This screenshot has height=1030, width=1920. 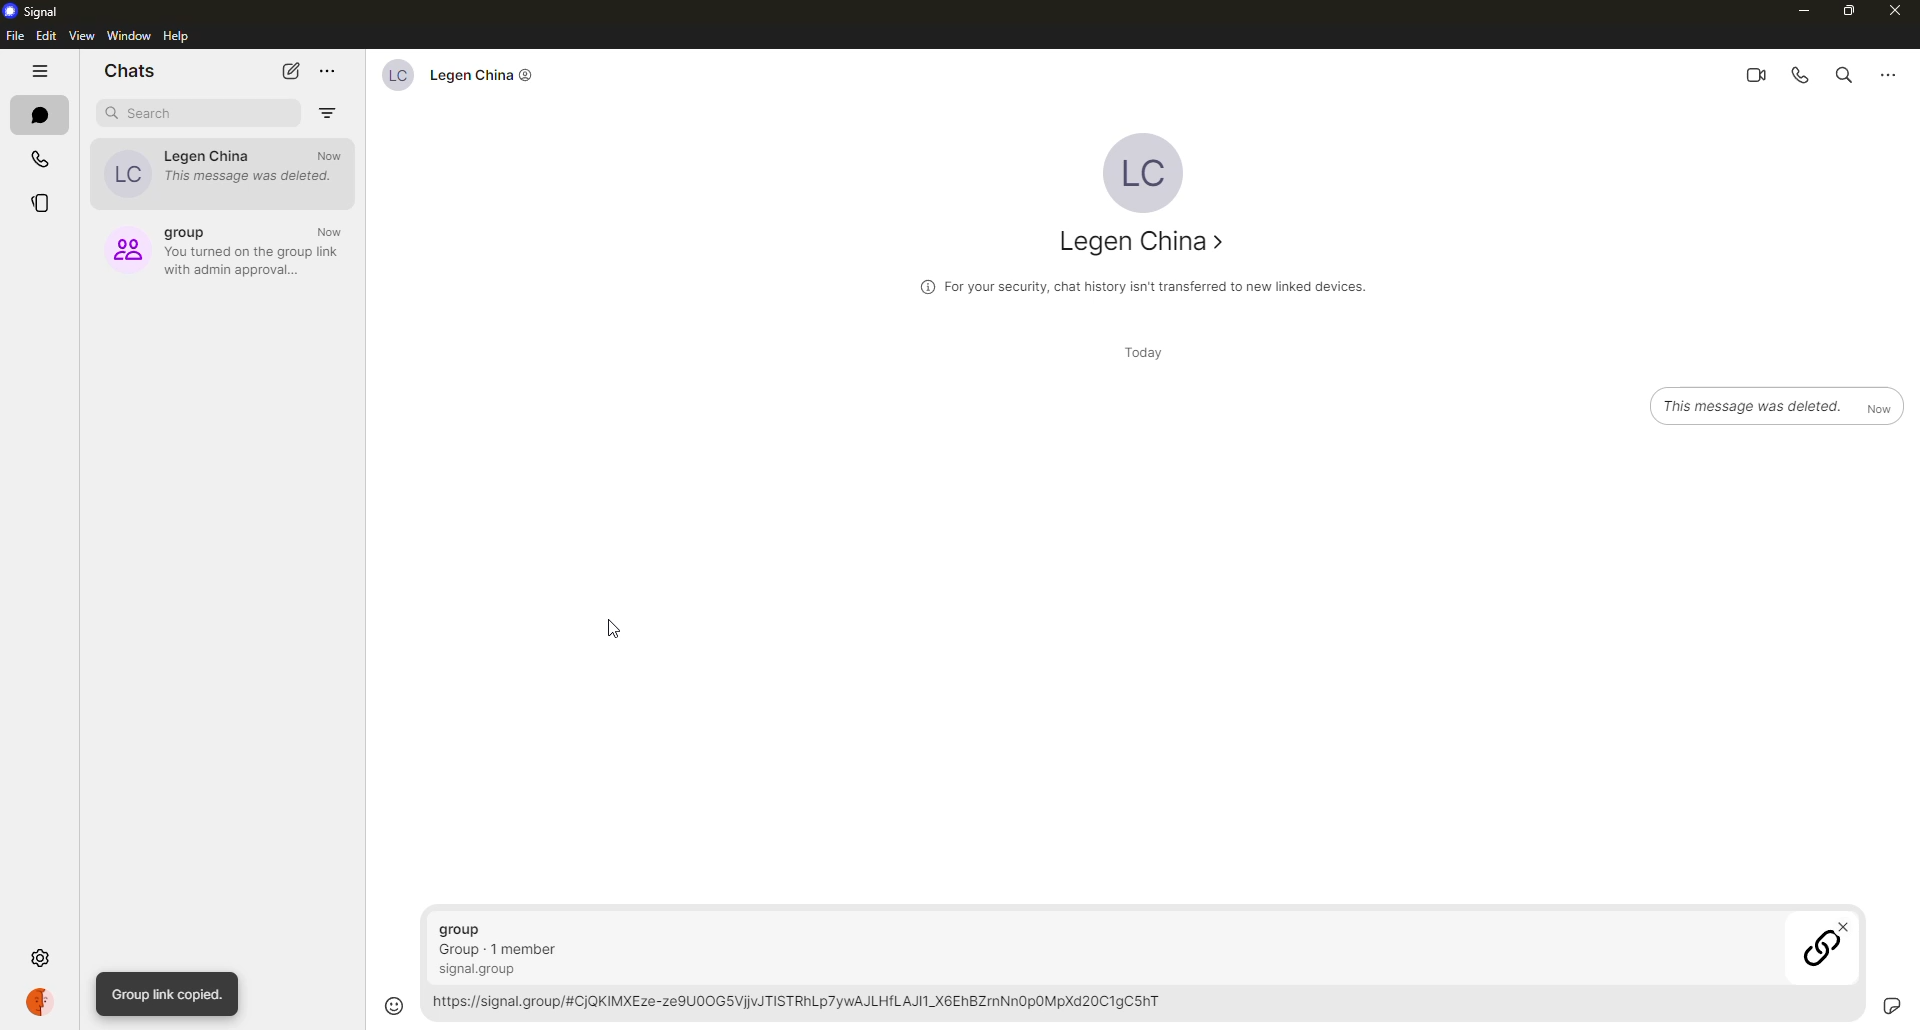 What do you see at coordinates (1855, 1004) in the screenshot?
I see `record` at bounding box center [1855, 1004].